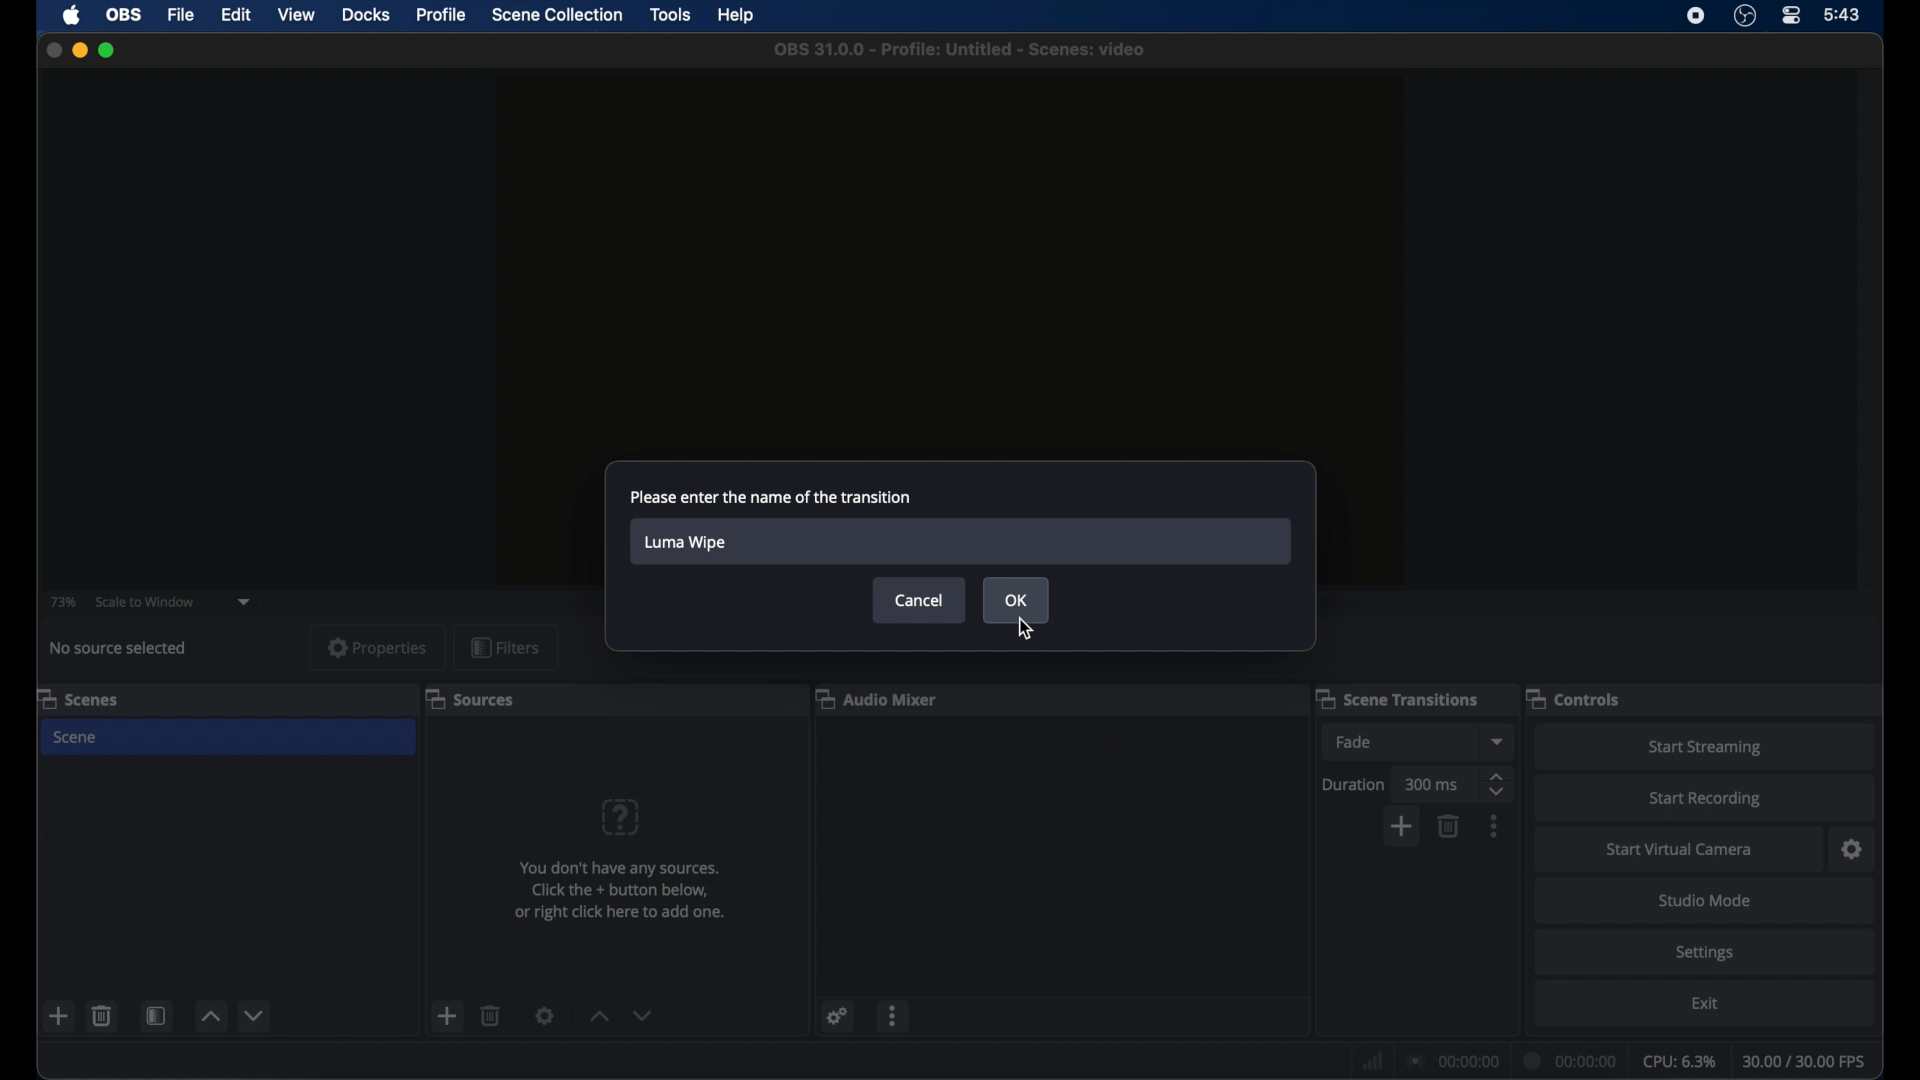 This screenshot has height=1080, width=1920. Describe the element at coordinates (53, 49) in the screenshot. I see `close` at that location.